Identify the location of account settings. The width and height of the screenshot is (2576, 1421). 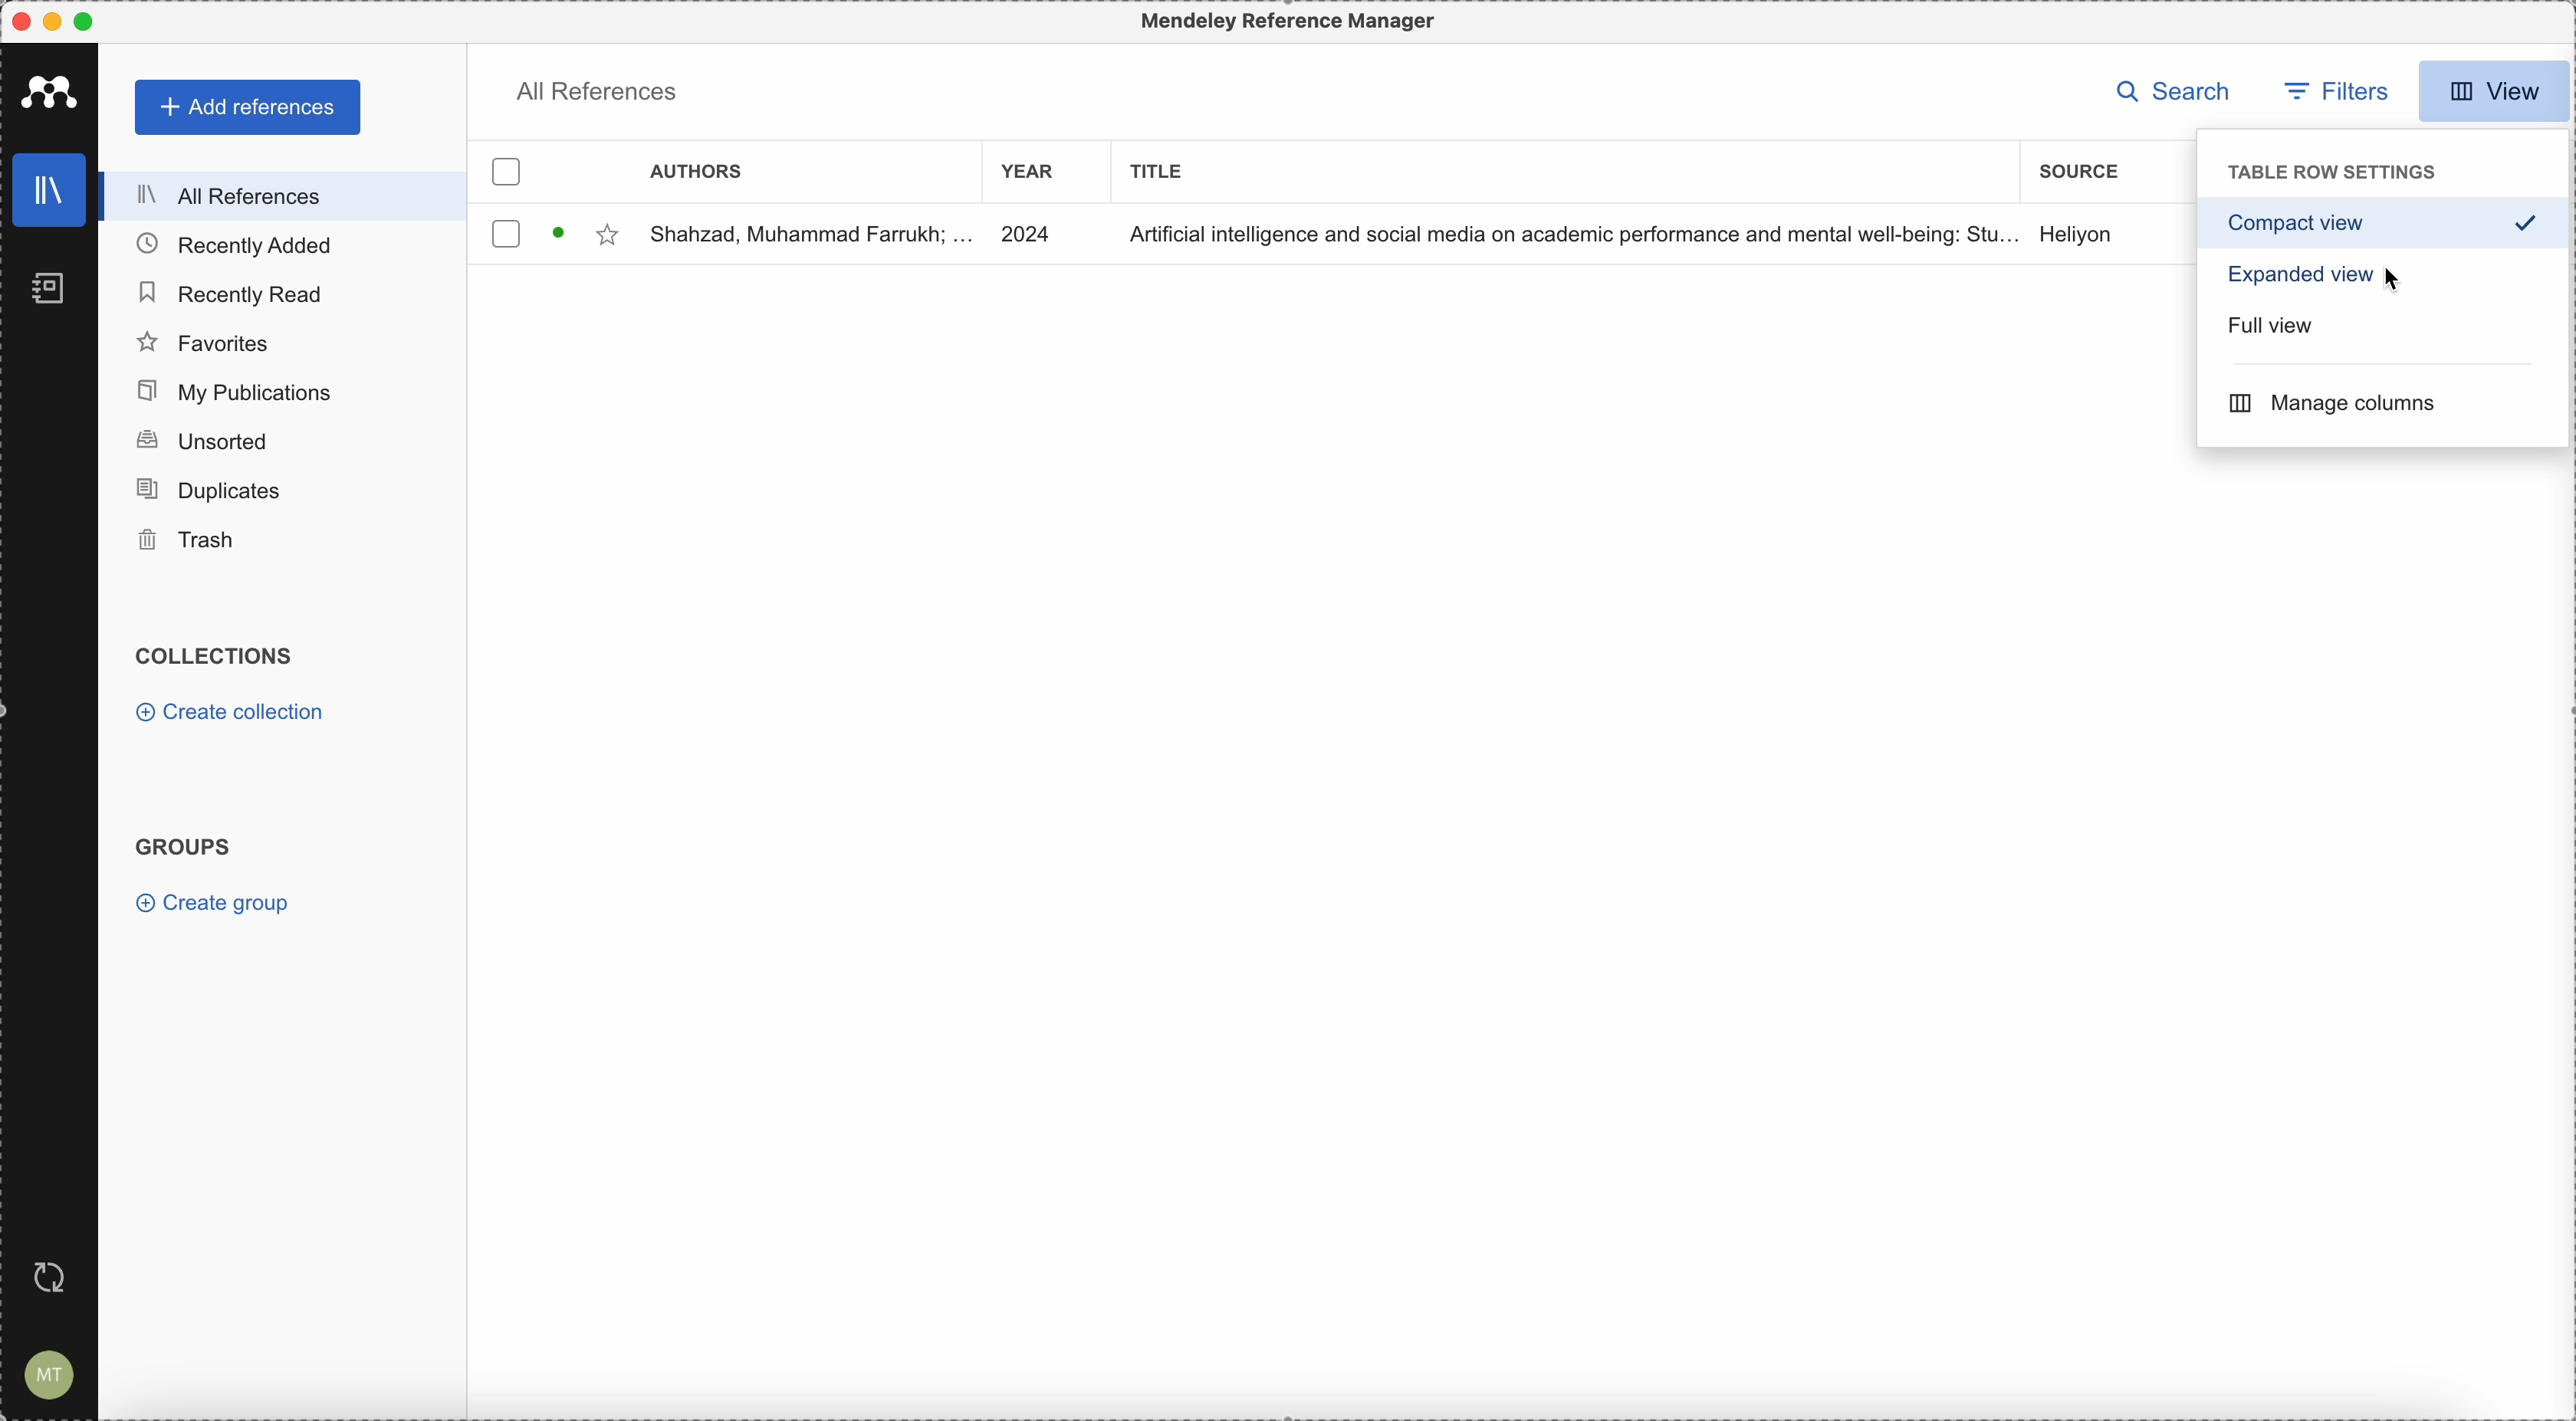
(53, 1374).